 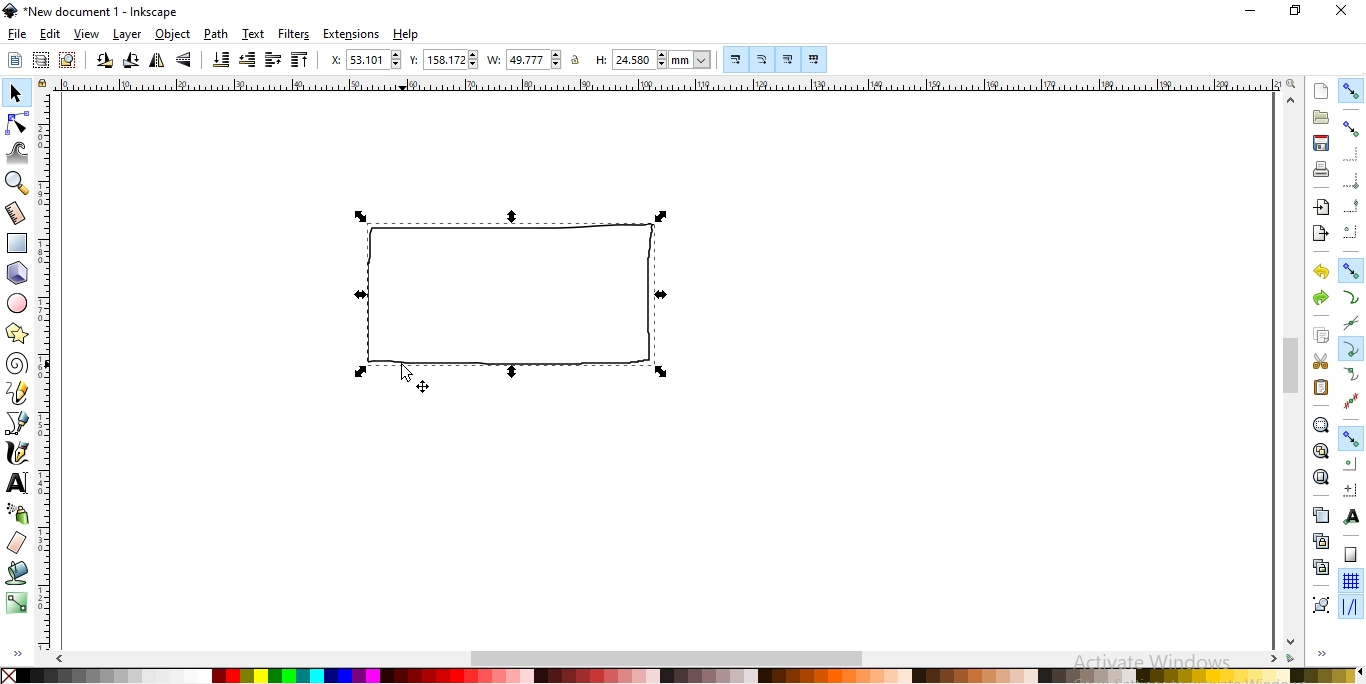 I want to click on scrollbar, so click(x=668, y=660).